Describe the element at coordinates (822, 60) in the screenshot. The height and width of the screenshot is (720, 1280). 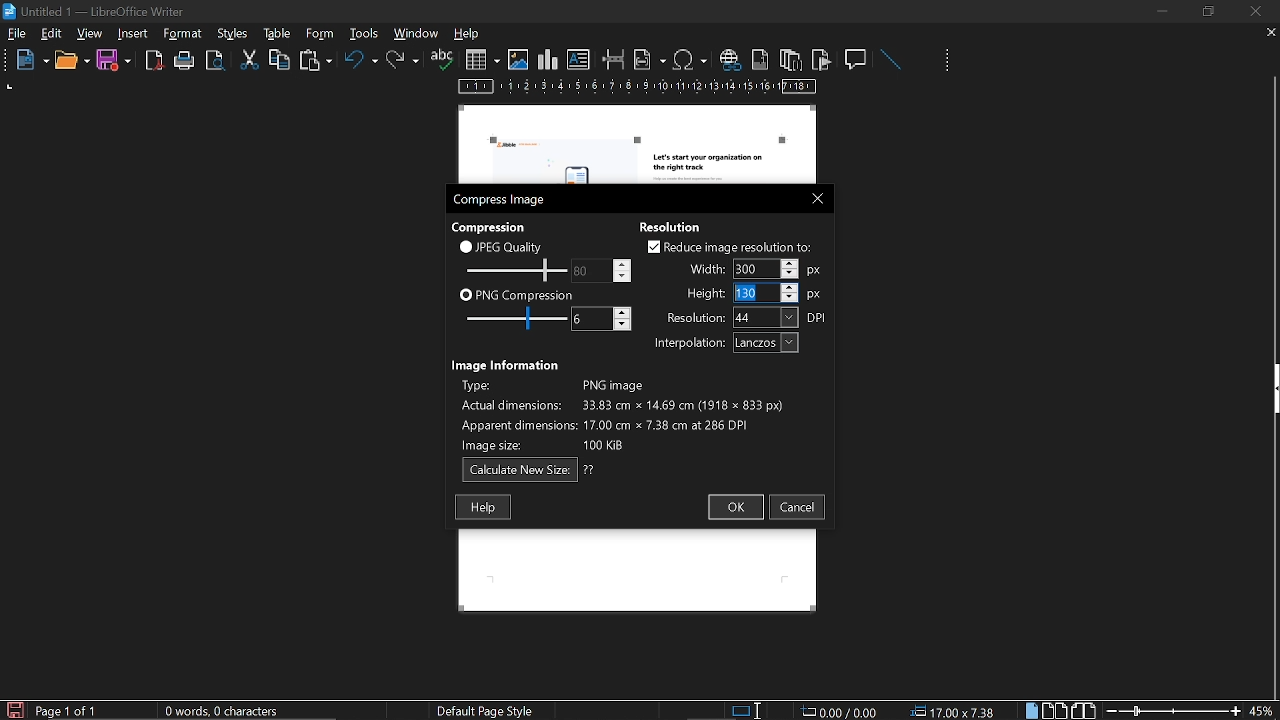
I see `insert bookmark` at that location.